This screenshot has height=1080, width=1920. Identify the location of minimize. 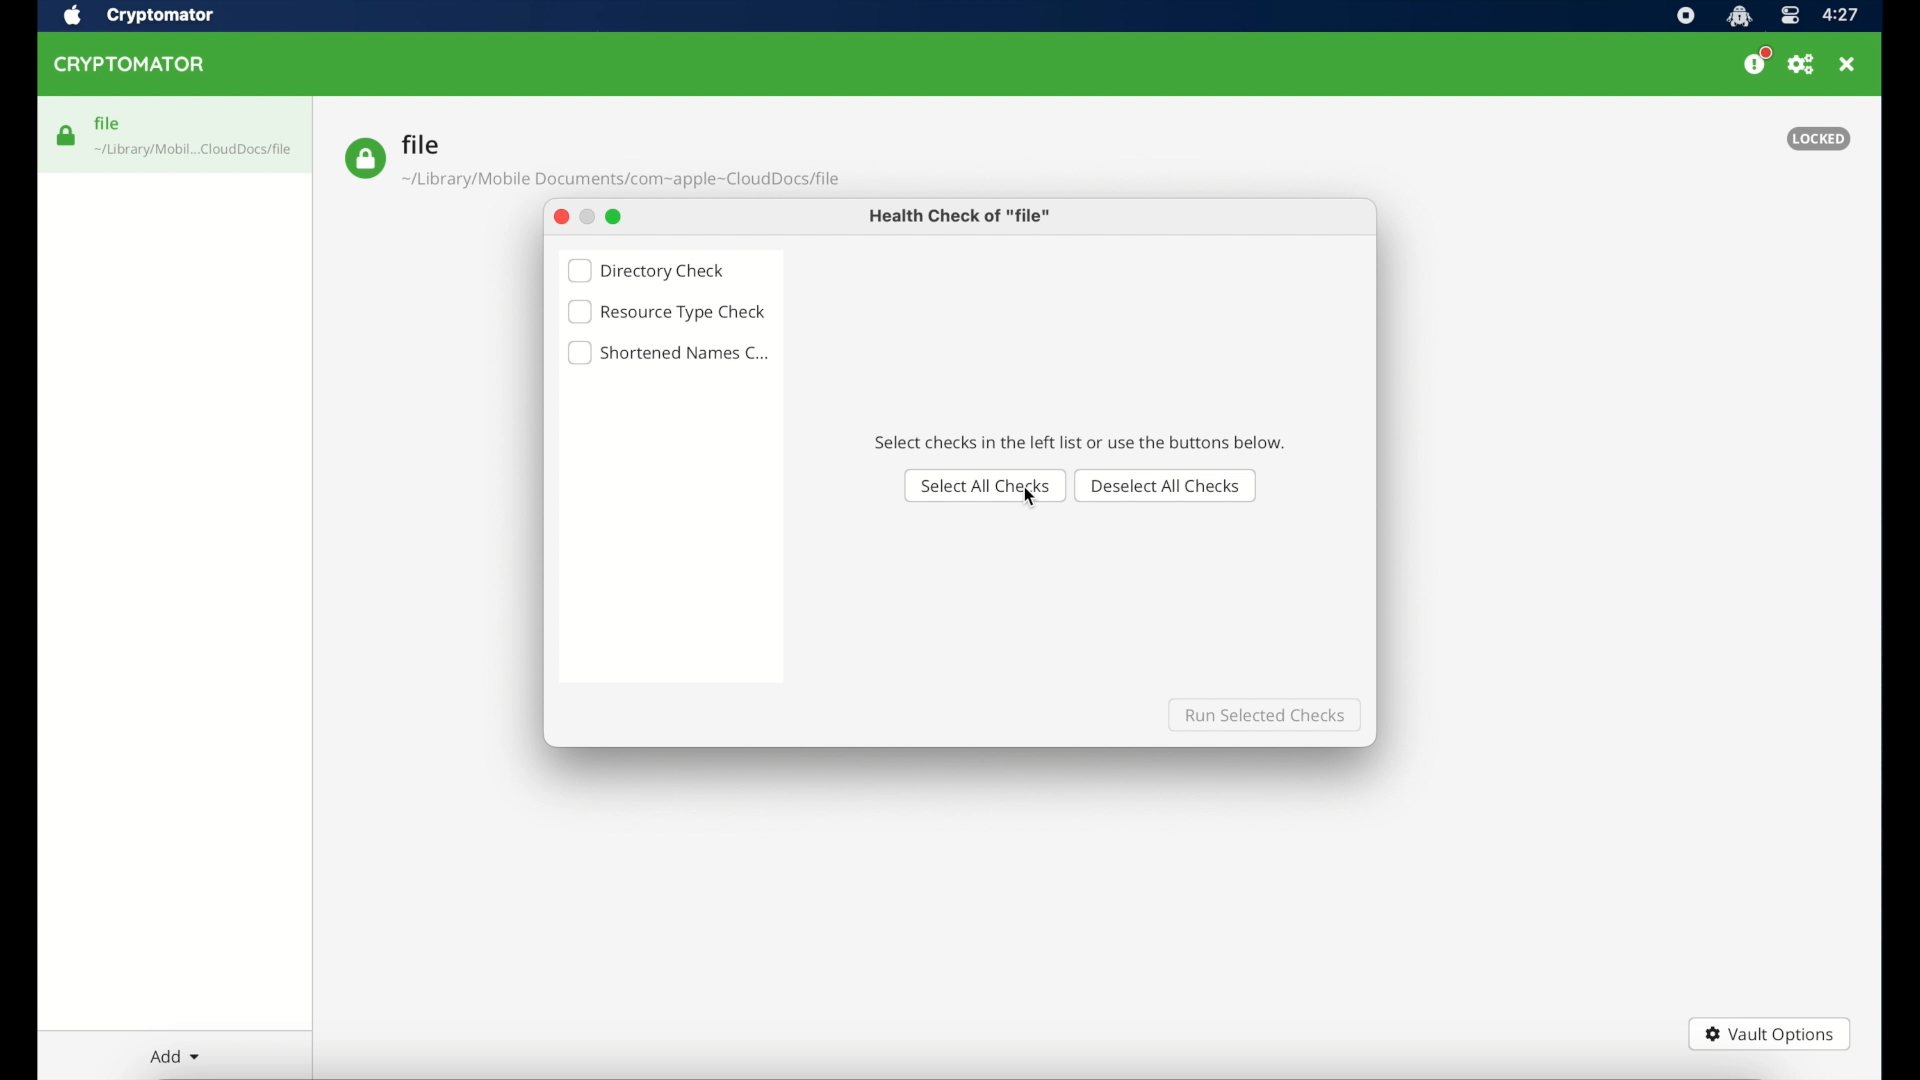
(586, 216).